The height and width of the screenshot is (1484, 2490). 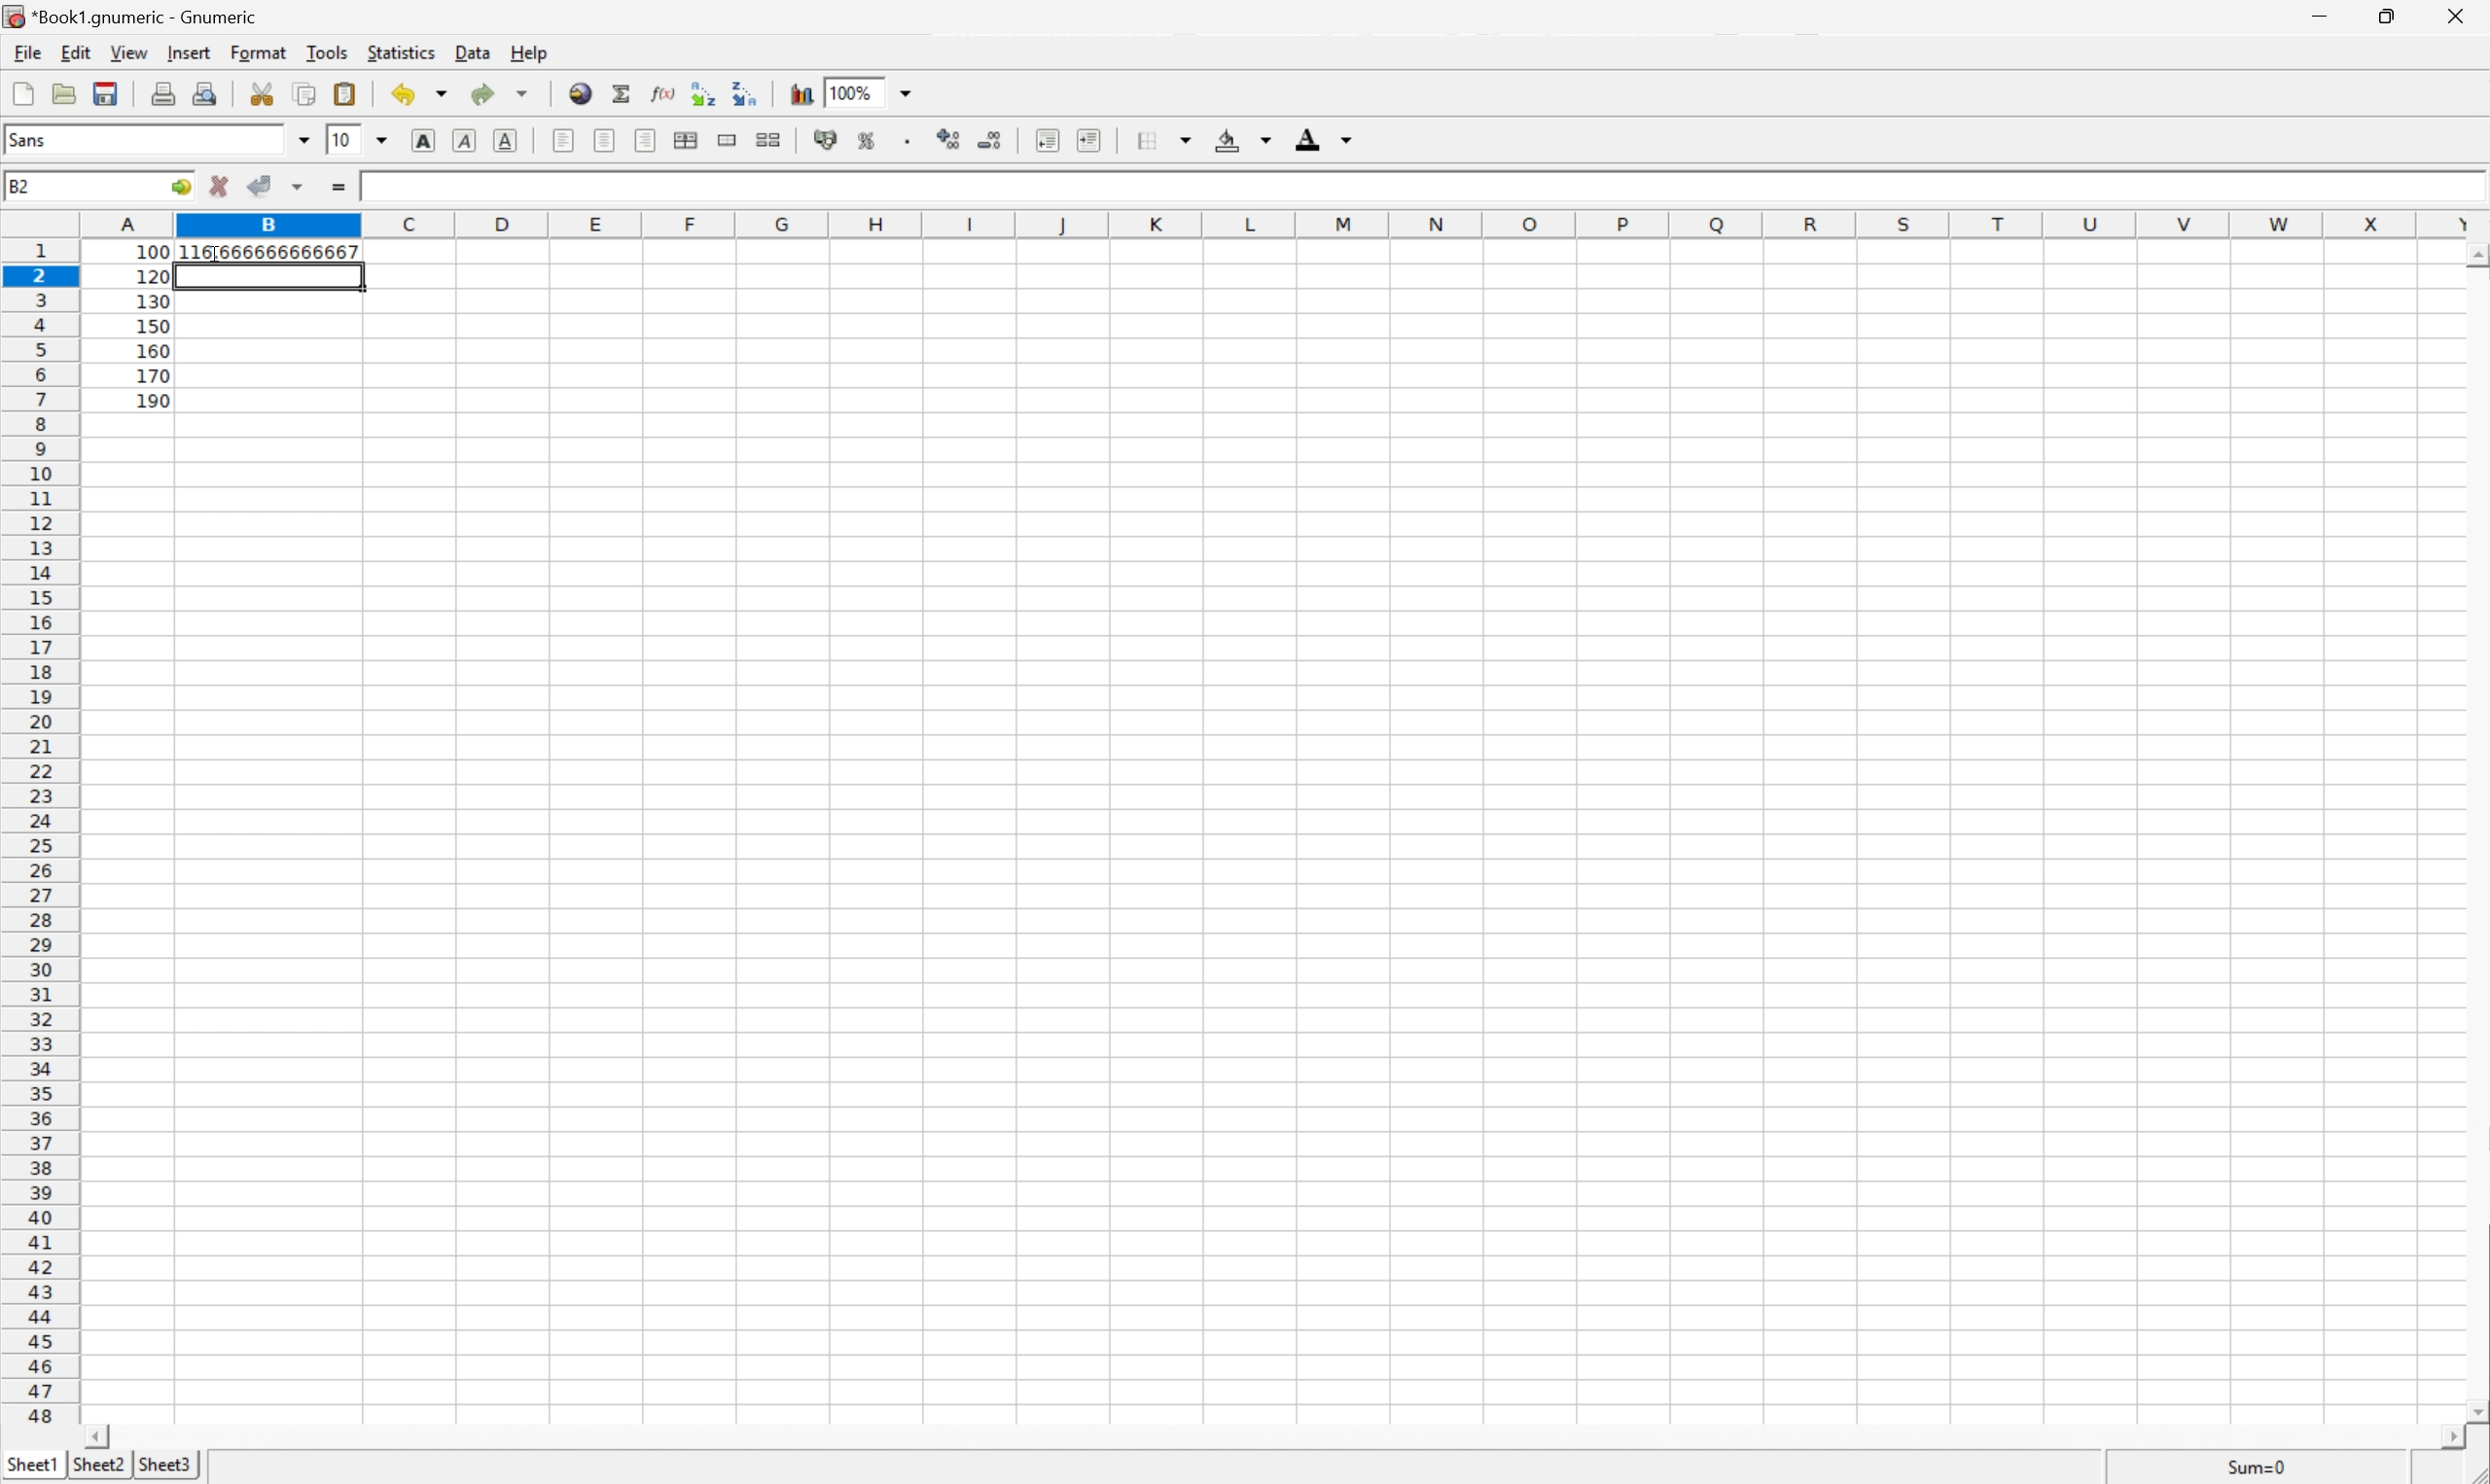 What do you see at coordinates (151, 300) in the screenshot?
I see `130` at bounding box center [151, 300].